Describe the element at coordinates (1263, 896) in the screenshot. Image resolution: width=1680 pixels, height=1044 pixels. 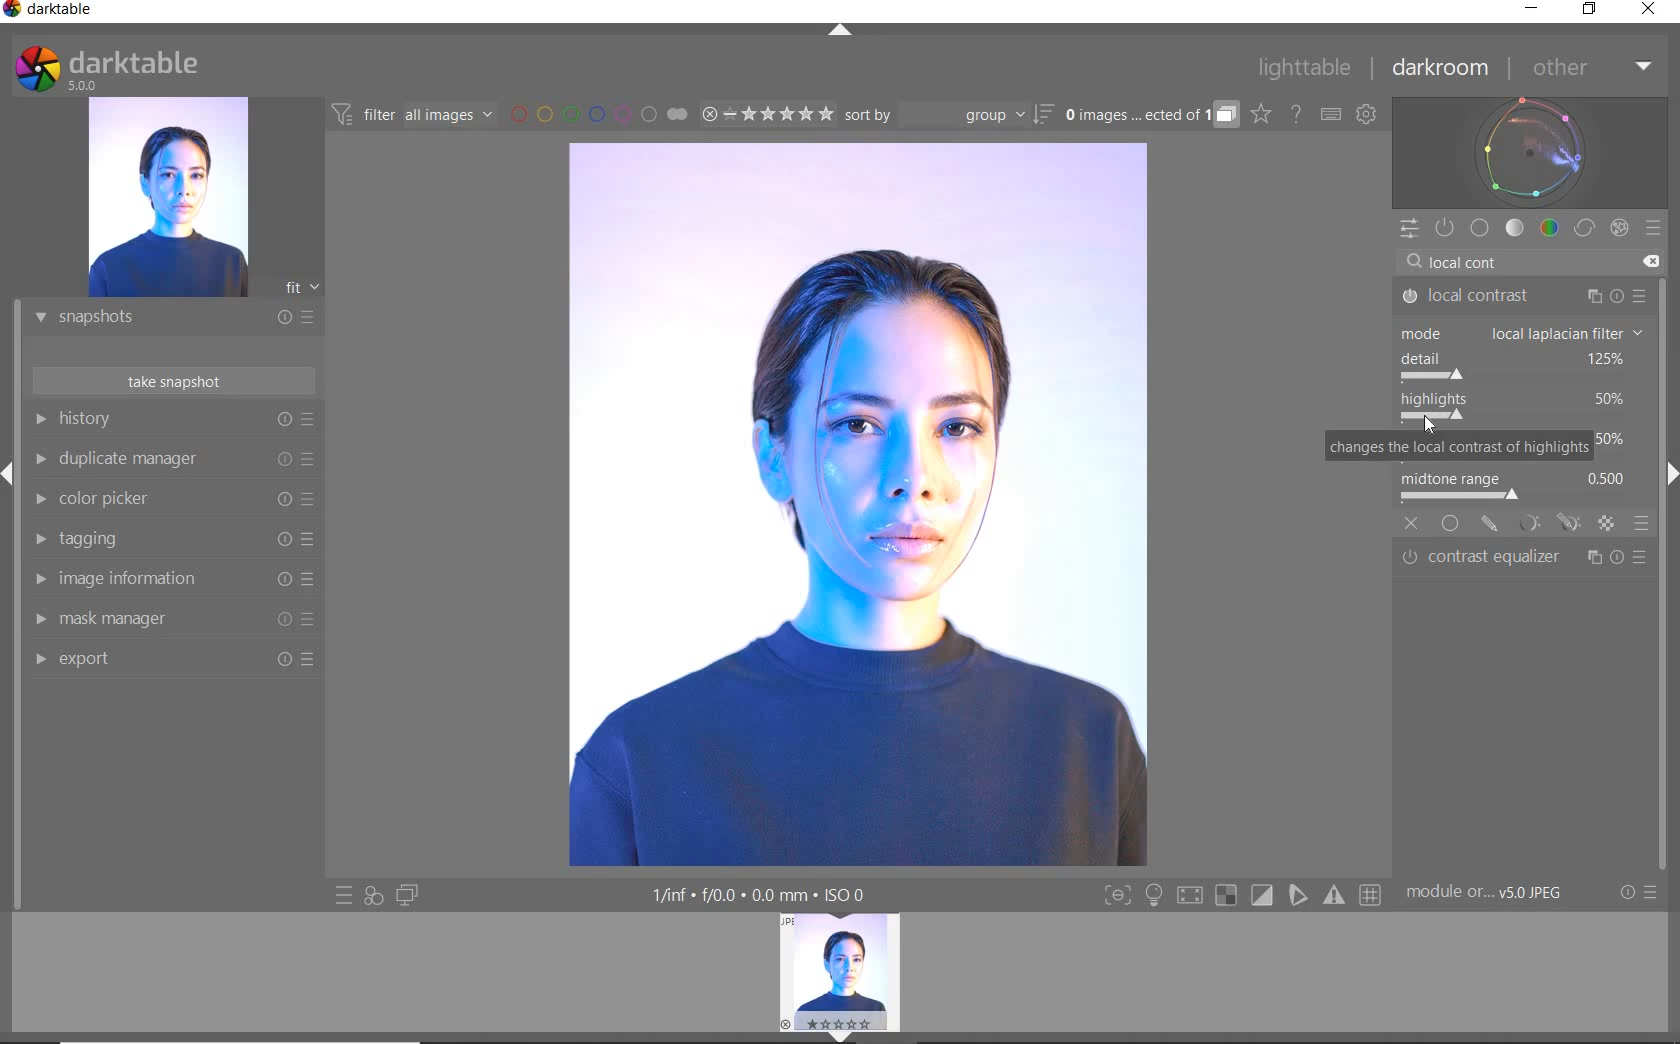
I see `Button` at that location.